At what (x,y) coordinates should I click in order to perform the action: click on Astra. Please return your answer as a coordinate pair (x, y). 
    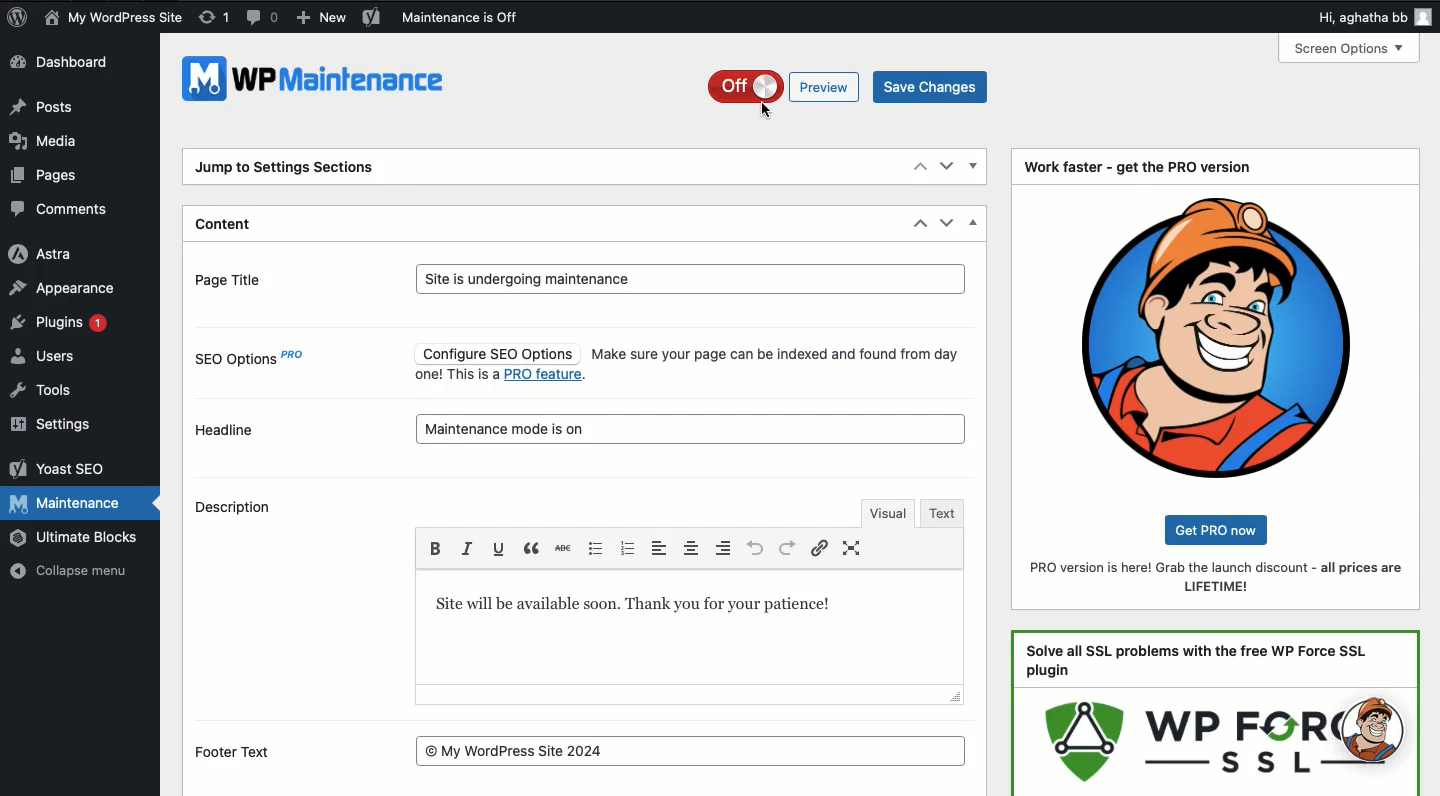
    Looking at the image, I should click on (43, 255).